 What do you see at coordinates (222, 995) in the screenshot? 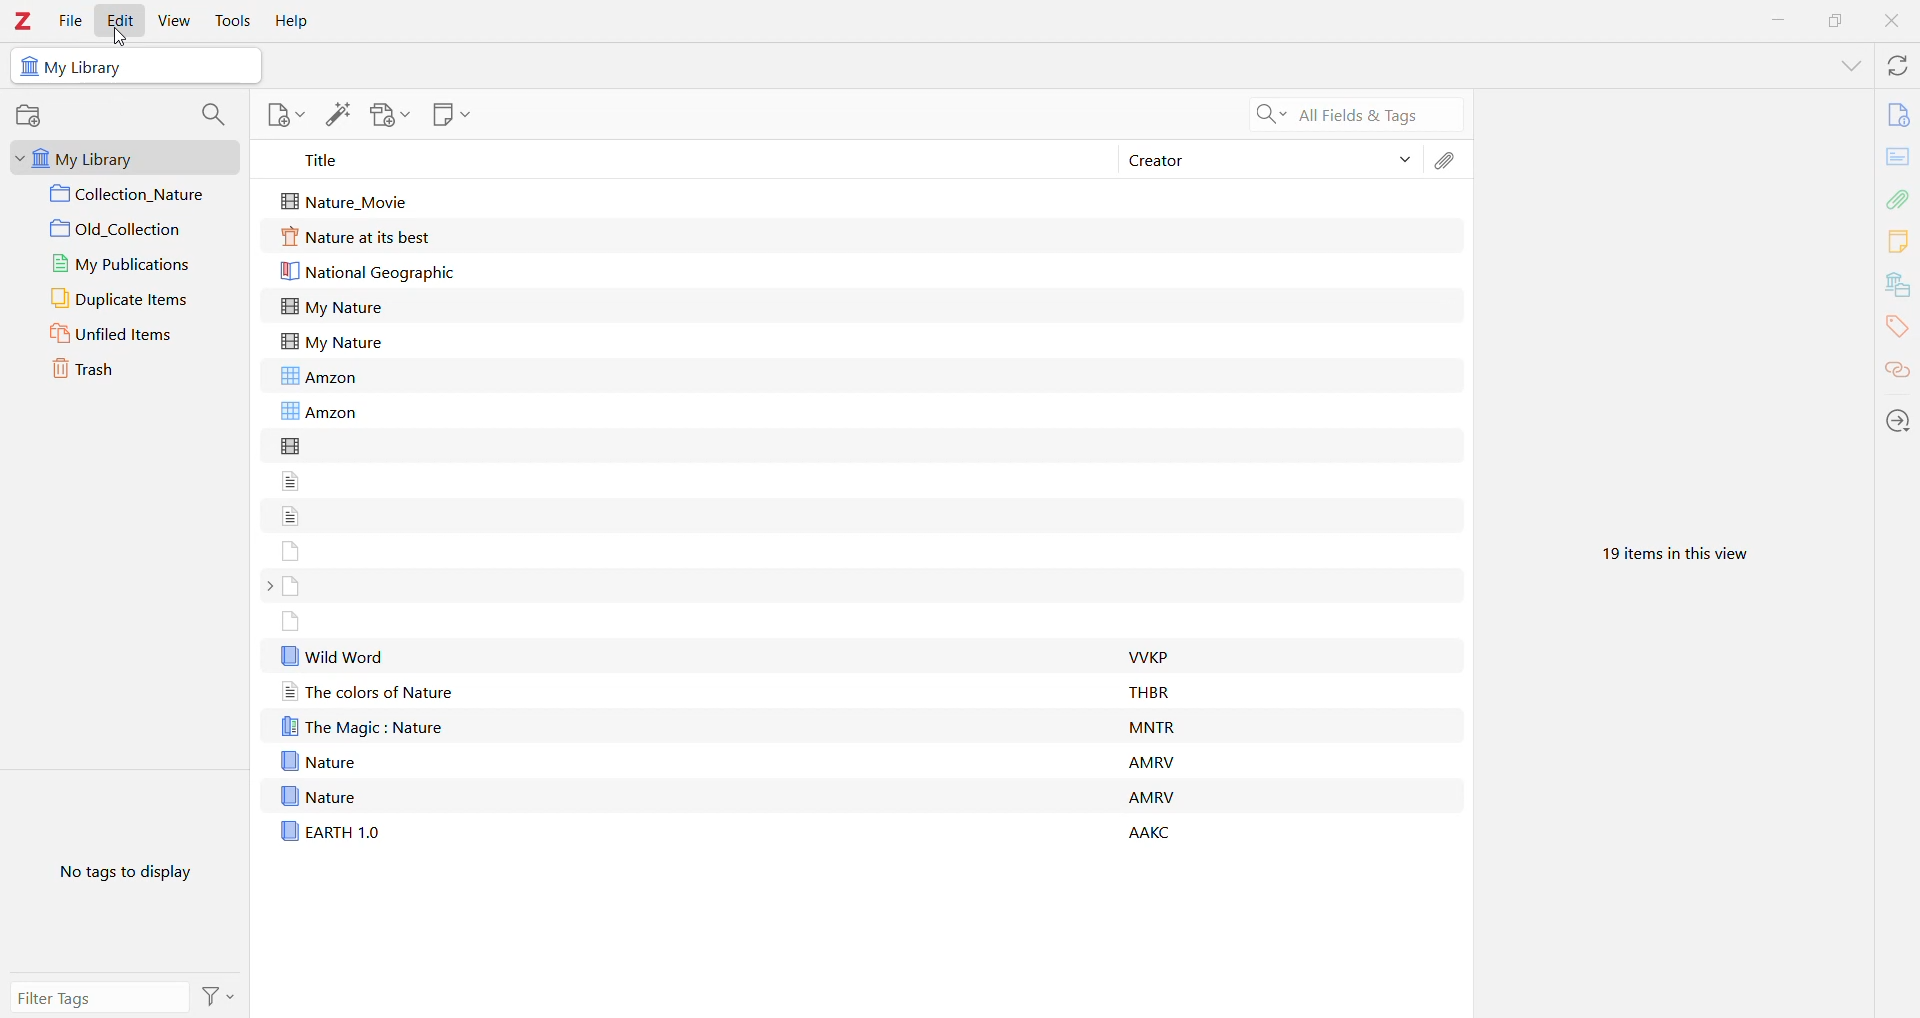
I see `Actions` at bounding box center [222, 995].